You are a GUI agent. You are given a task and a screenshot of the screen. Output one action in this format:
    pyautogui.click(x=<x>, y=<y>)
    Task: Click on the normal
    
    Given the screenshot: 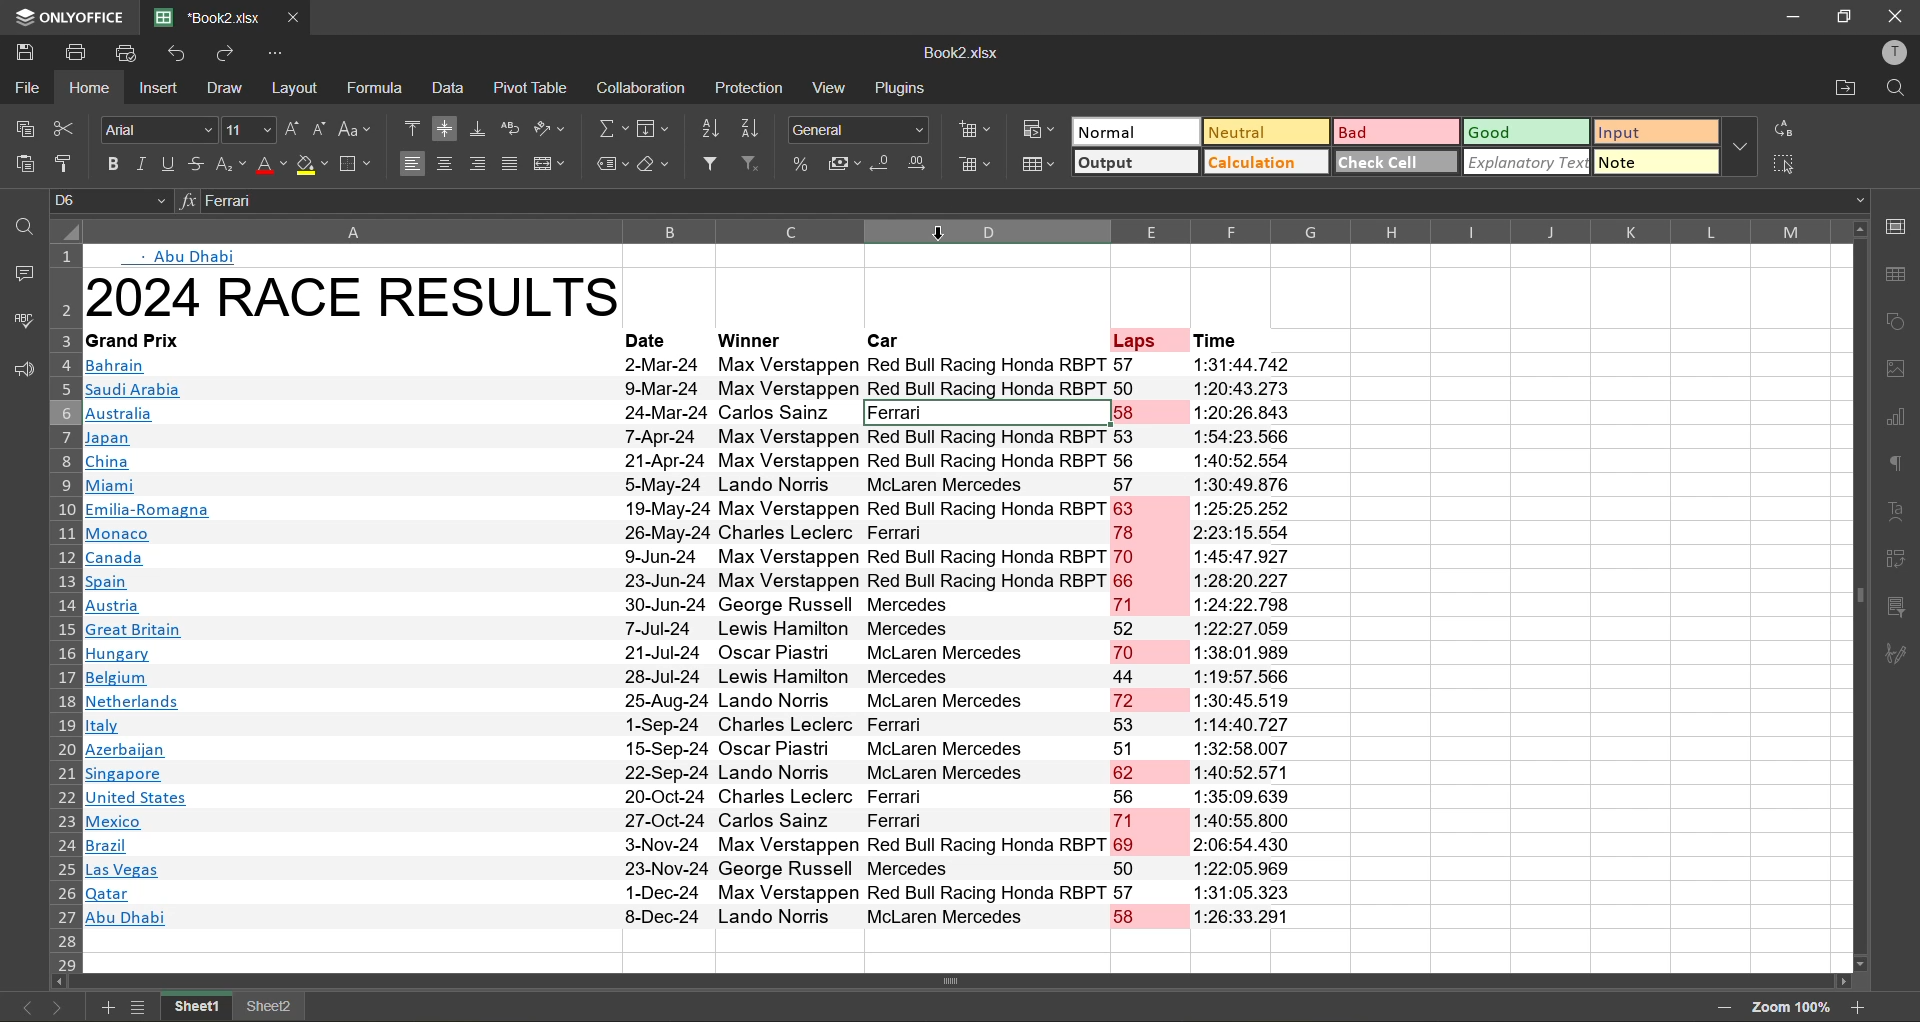 What is the action you would take?
    pyautogui.click(x=1138, y=131)
    